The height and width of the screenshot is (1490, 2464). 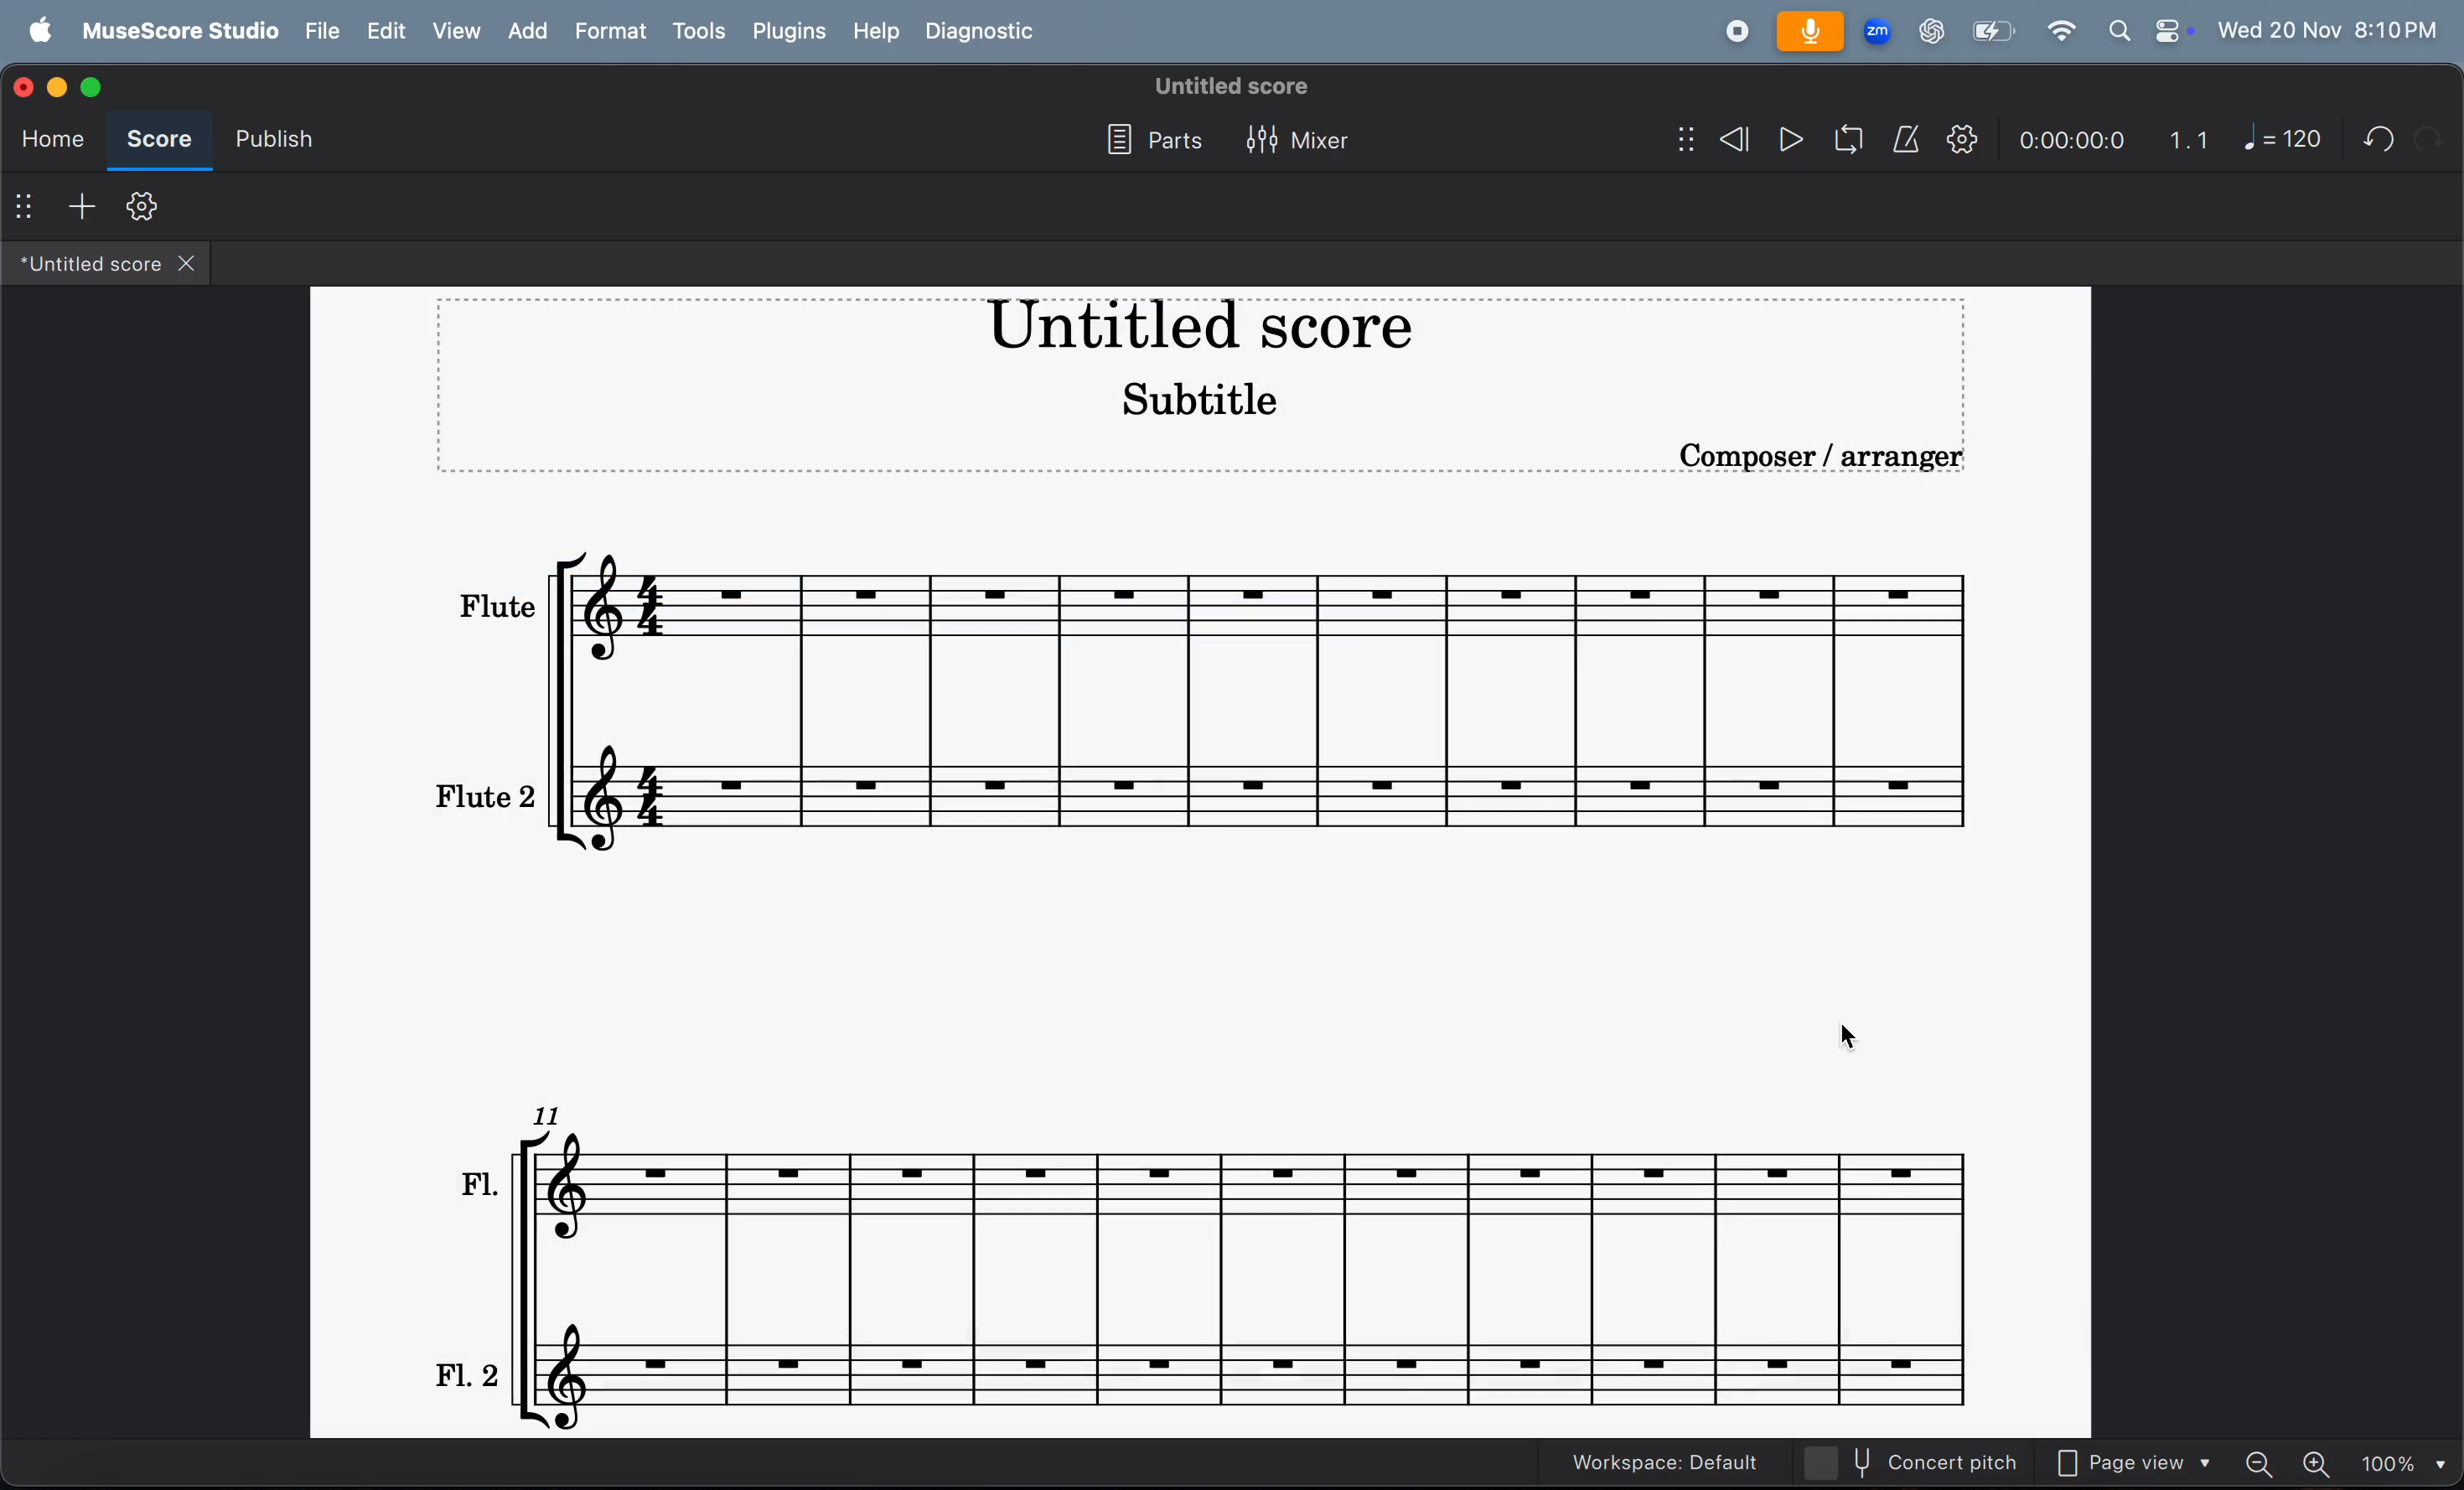 What do you see at coordinates (64, 88) in the screenshot?
I see `minimize` at bounding box center [64, 88].